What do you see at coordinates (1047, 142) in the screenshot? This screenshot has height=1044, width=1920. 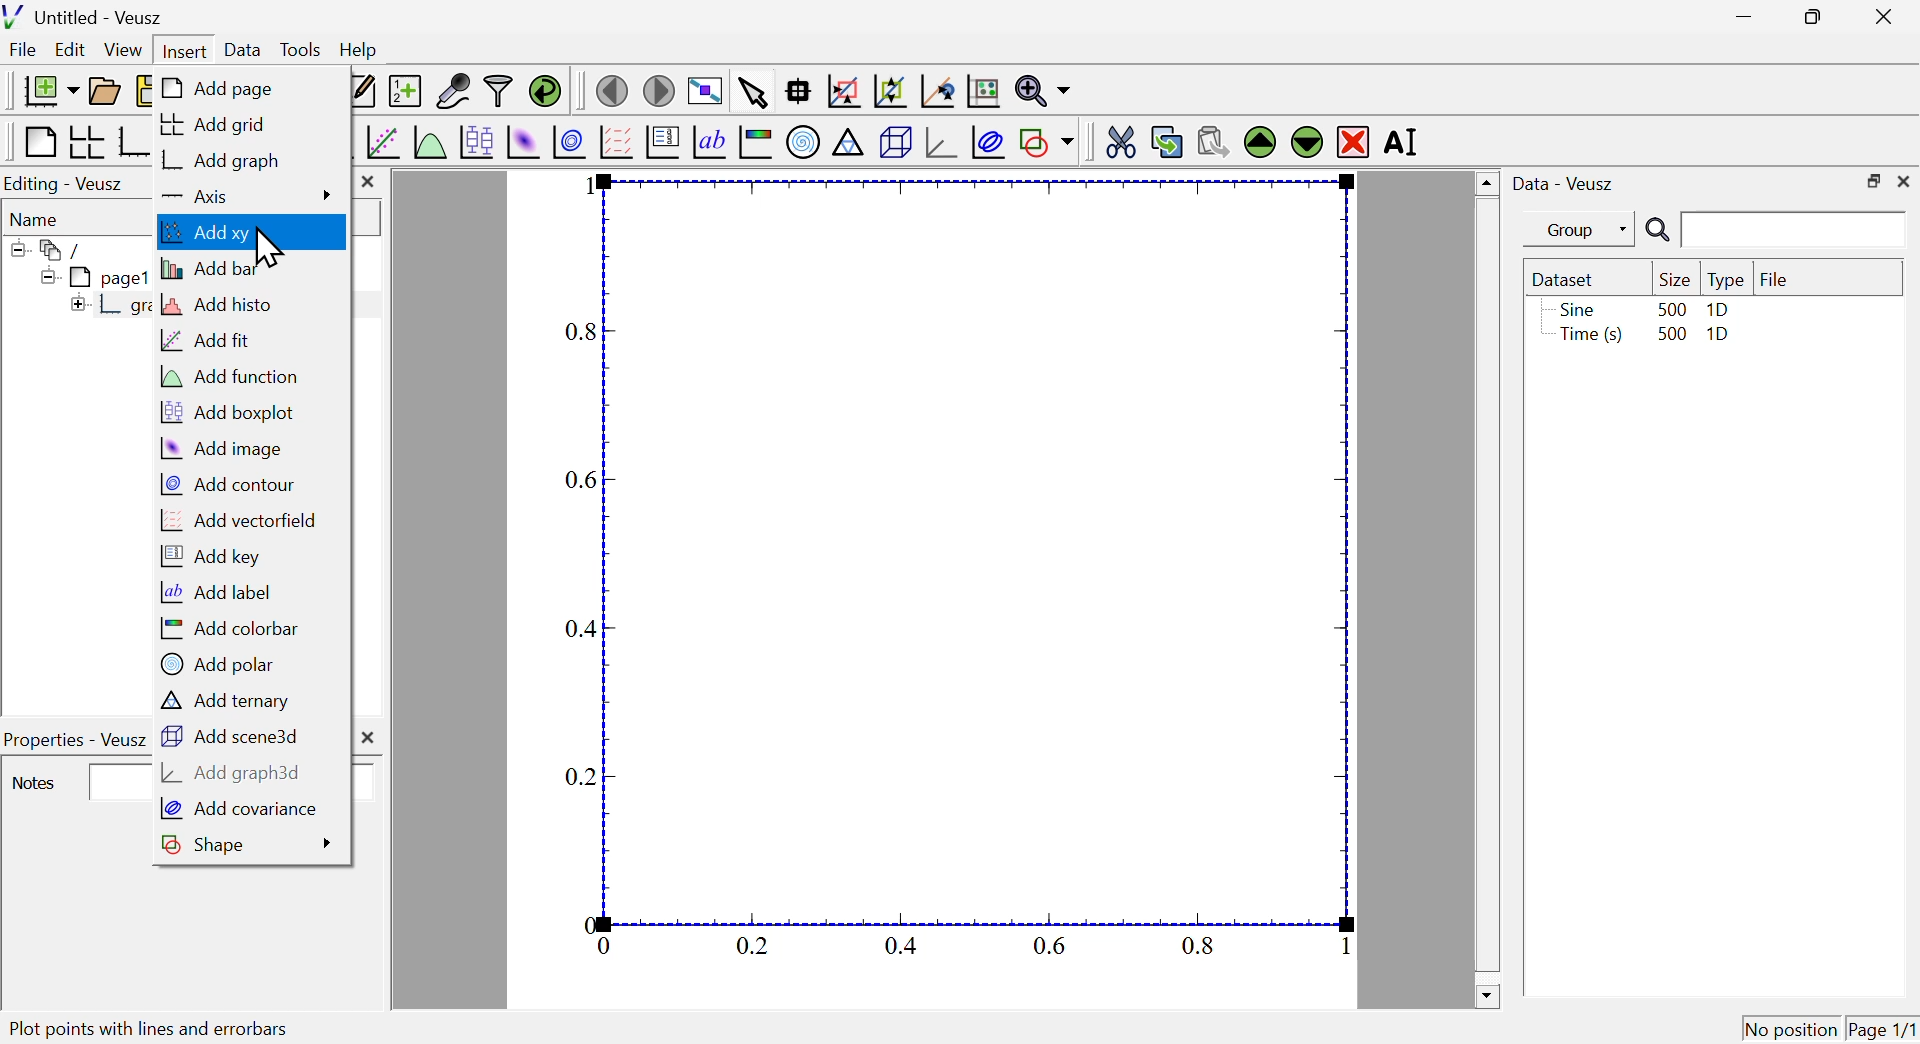 I see `add a shape to the plot` at bounding box center [1047, 142].